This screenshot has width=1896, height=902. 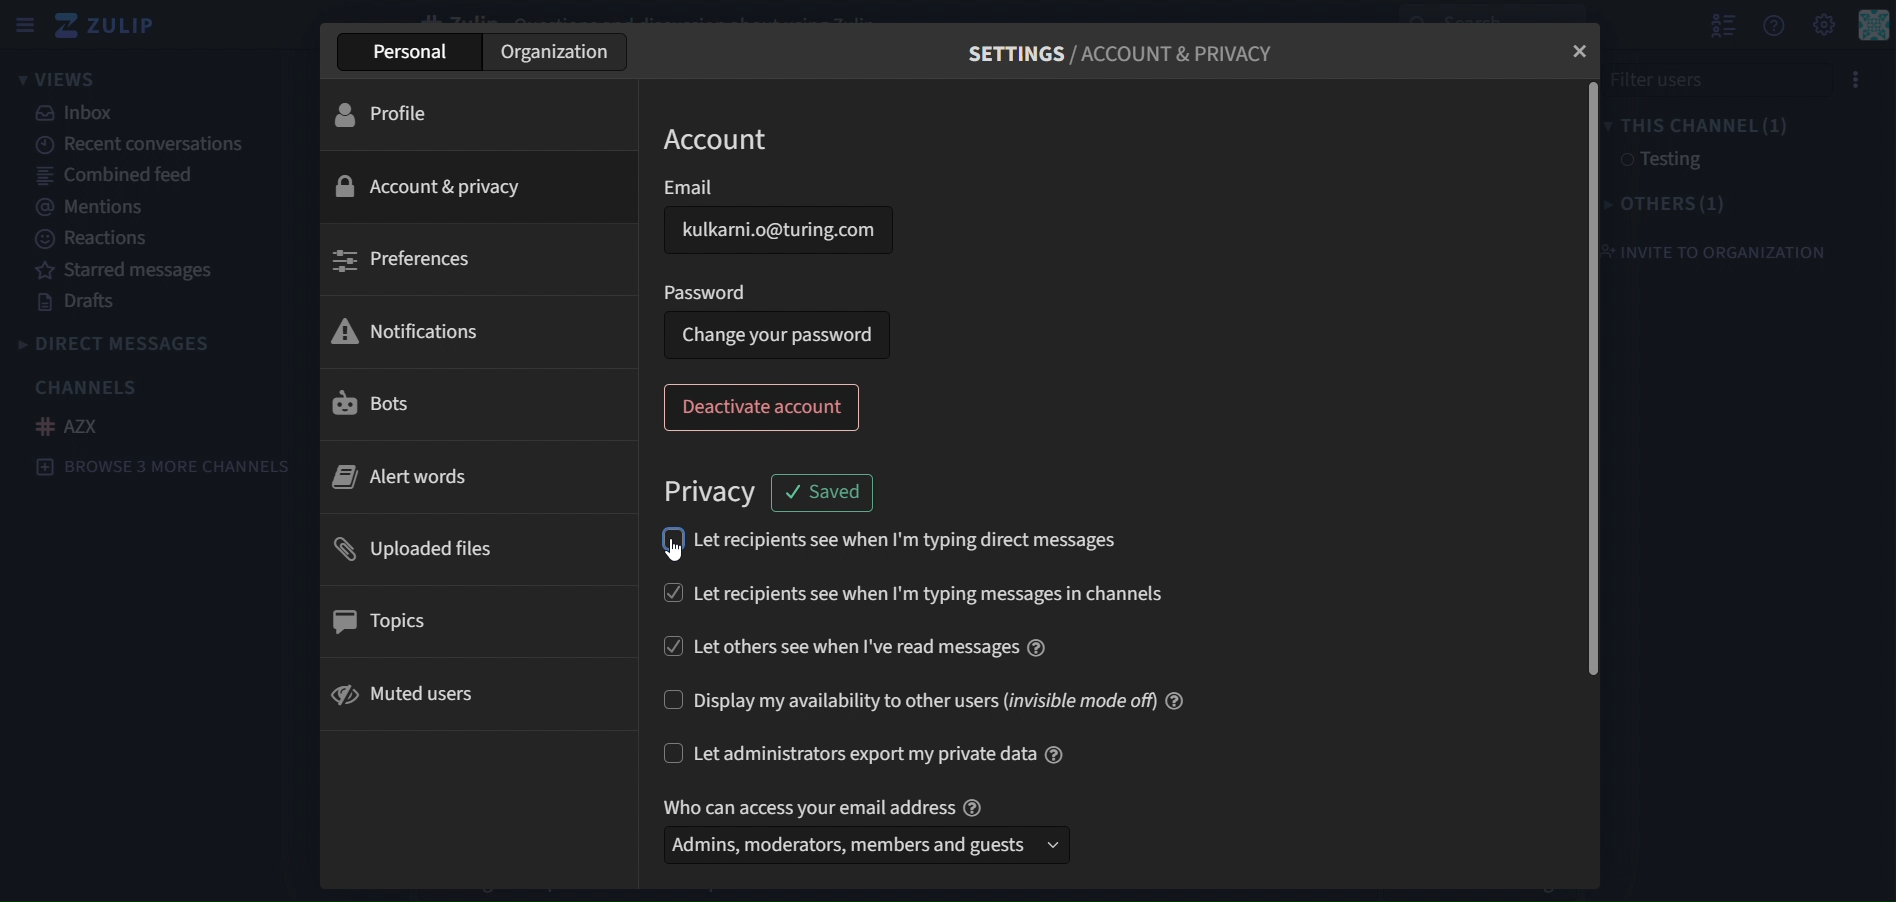 What do you see at coordinates (24, 22) in the screenshot?
I see `sidebar` at bounding box center [24, 22].